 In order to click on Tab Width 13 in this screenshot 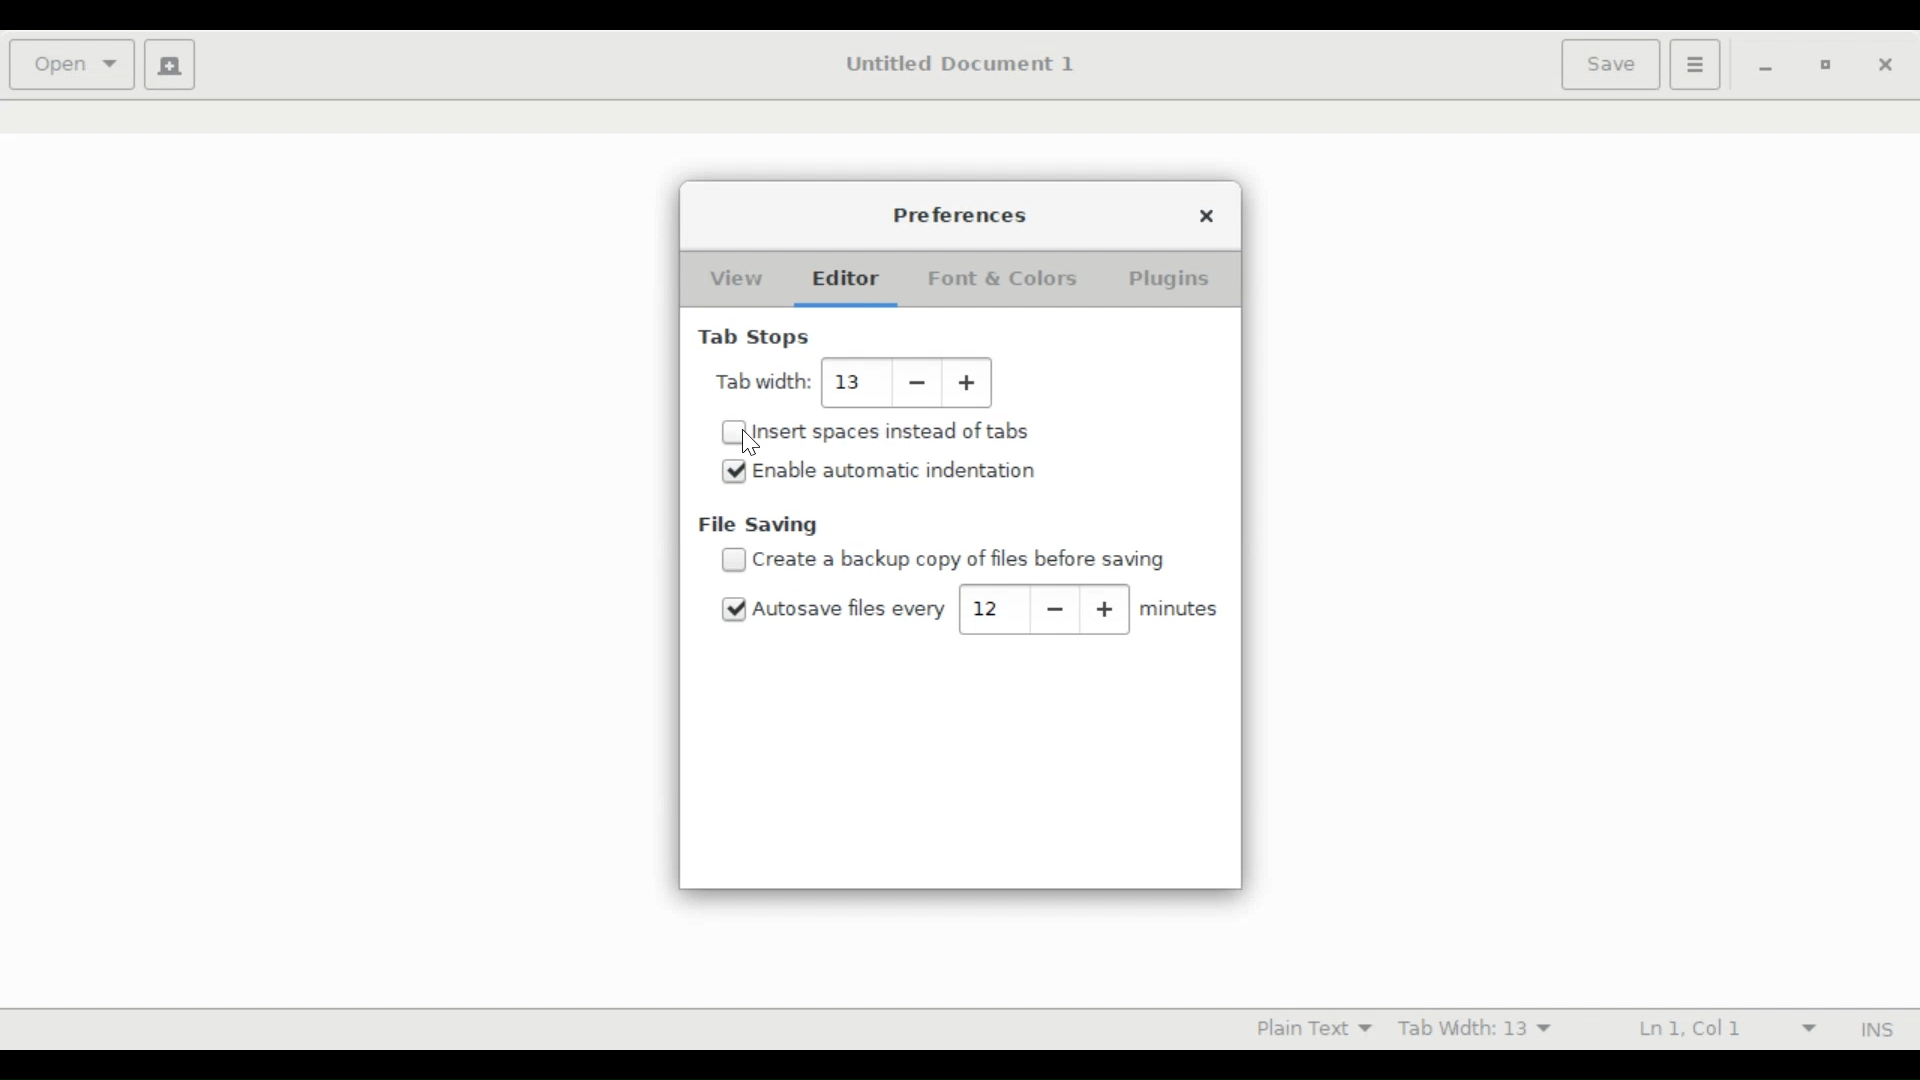, I will do `click(1479, 1031)`.